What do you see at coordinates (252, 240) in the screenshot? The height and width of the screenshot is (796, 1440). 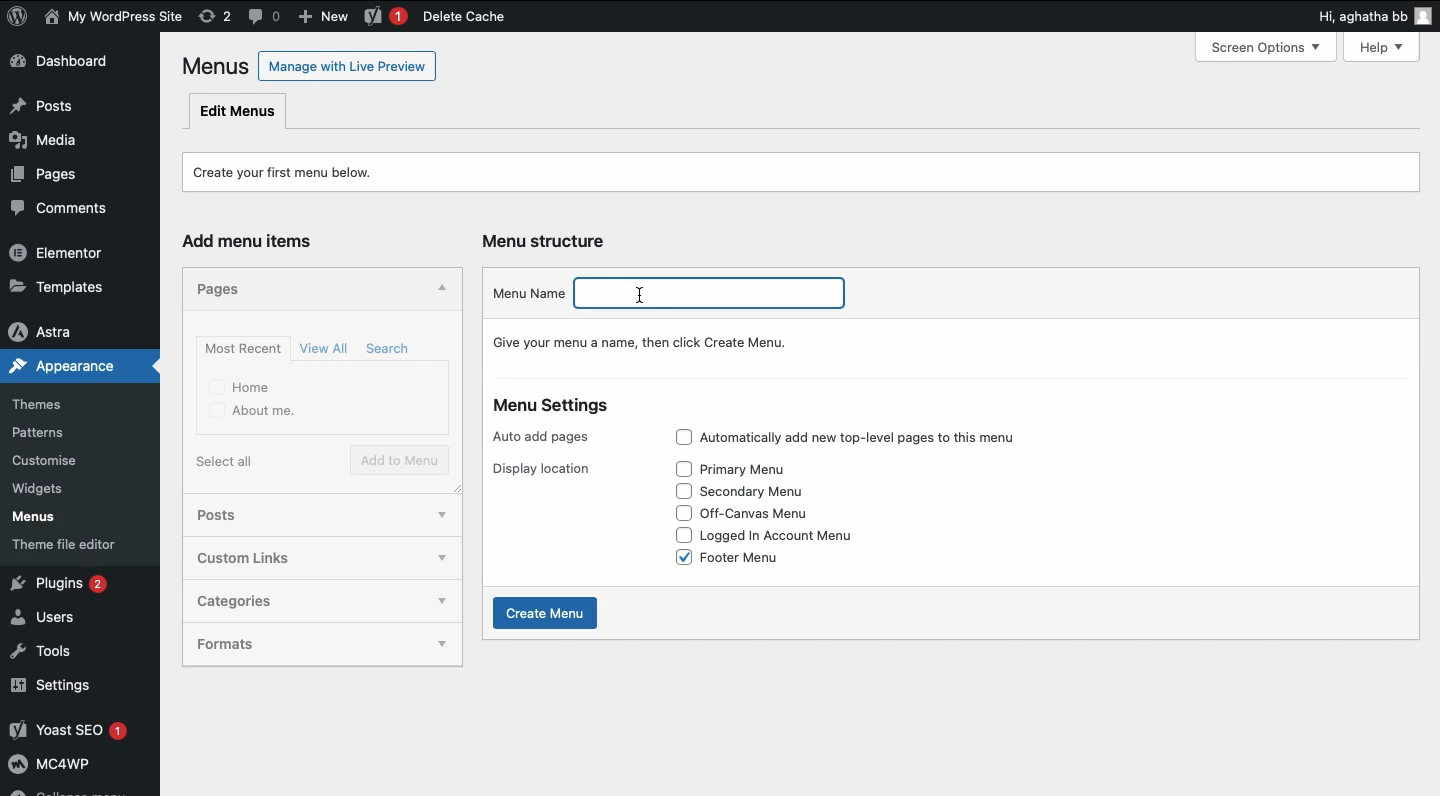 I see `Add menu items` at bounding box center [252, 240].